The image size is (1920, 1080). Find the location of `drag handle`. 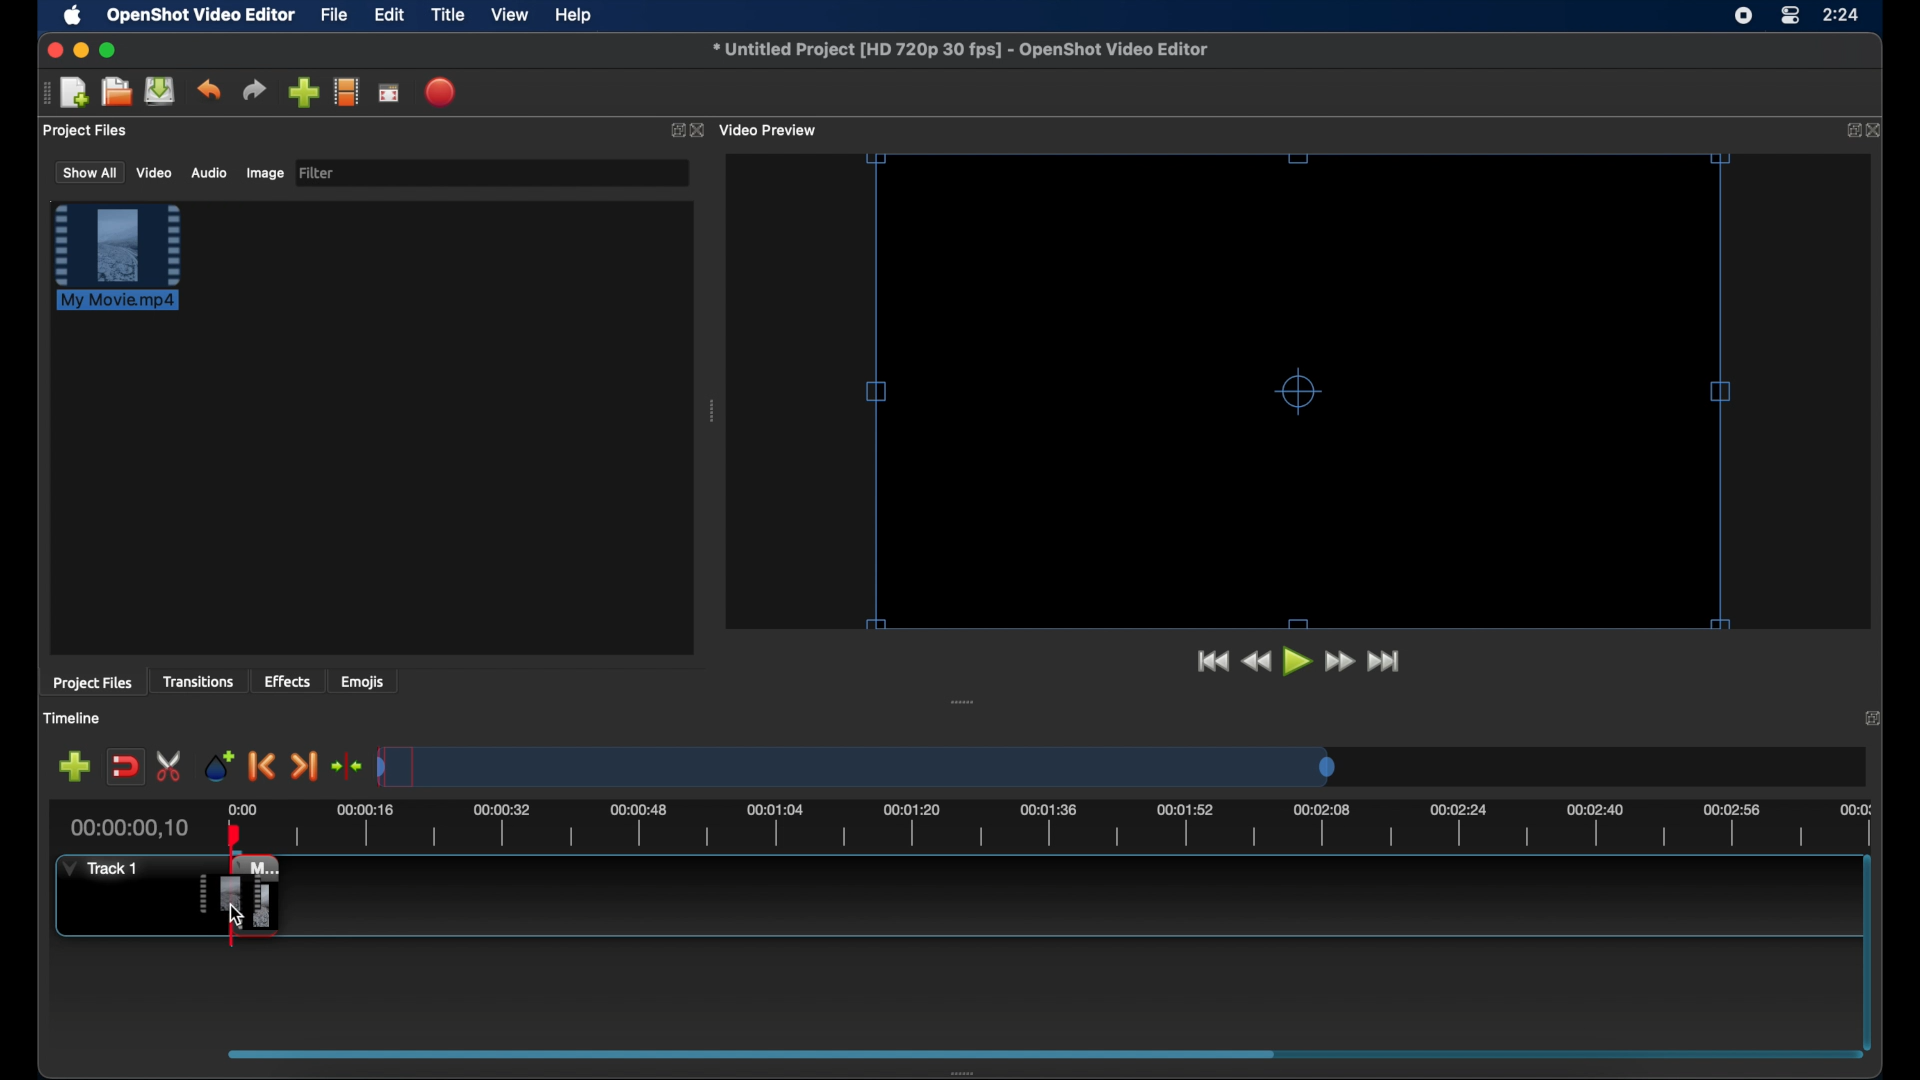

drag handle is located at coordinates (964, 701).